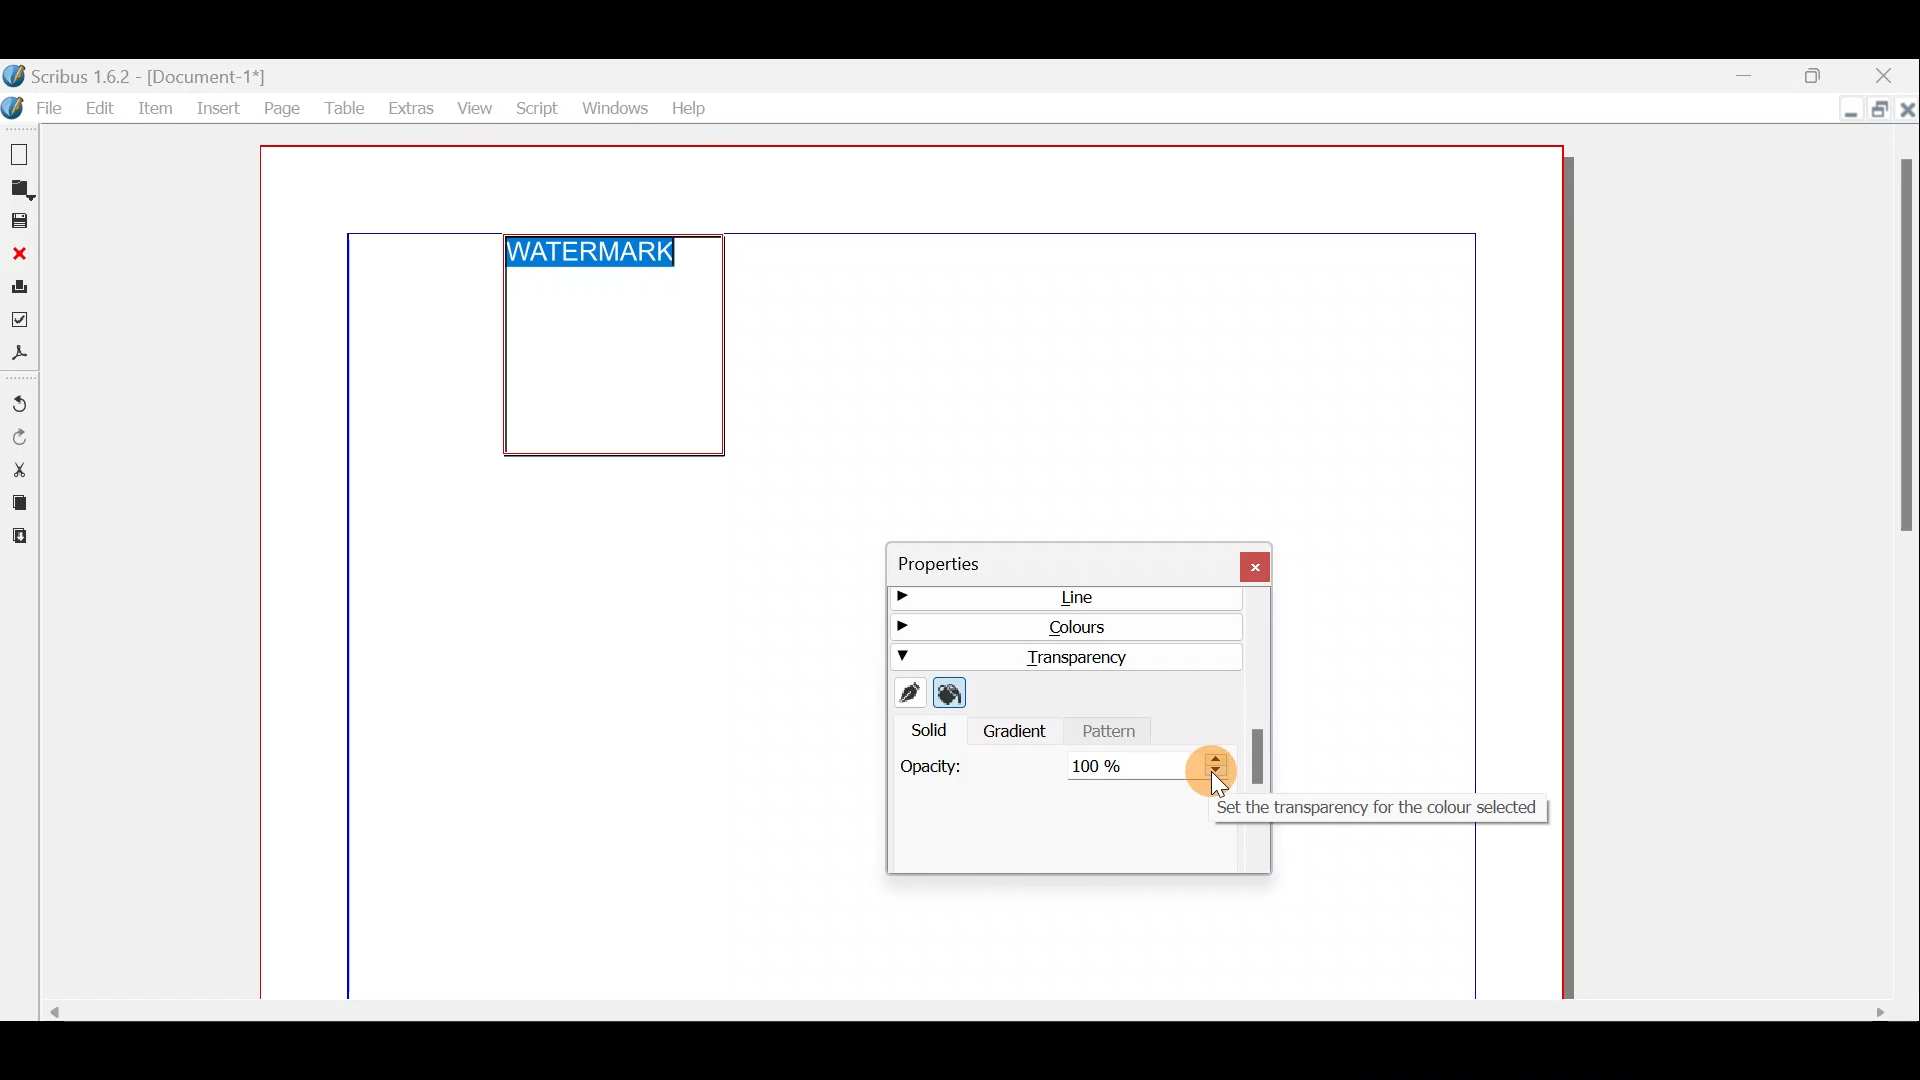  Describe the element at coordinates (1889, 72) in the screenshot. I see `Close` at that location.